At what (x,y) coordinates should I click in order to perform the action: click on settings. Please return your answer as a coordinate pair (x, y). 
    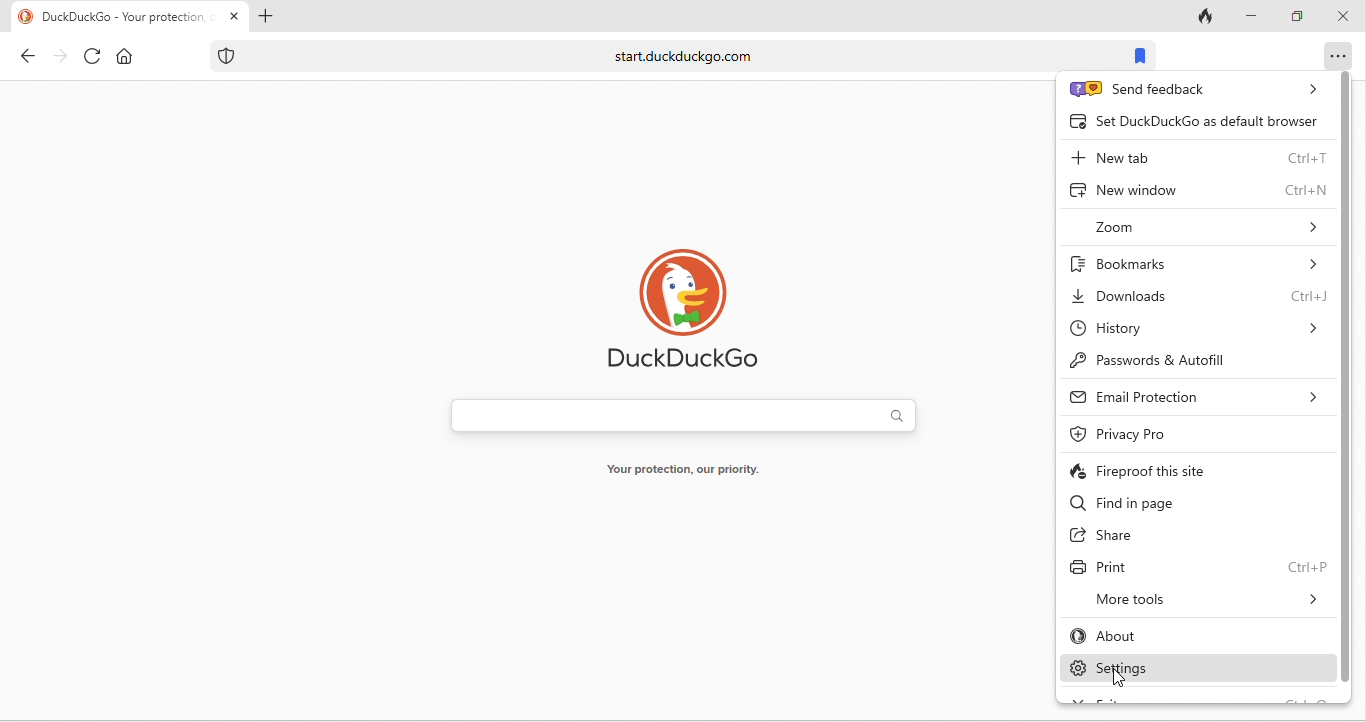
    Looking at the image, I should click on (1195, 667).